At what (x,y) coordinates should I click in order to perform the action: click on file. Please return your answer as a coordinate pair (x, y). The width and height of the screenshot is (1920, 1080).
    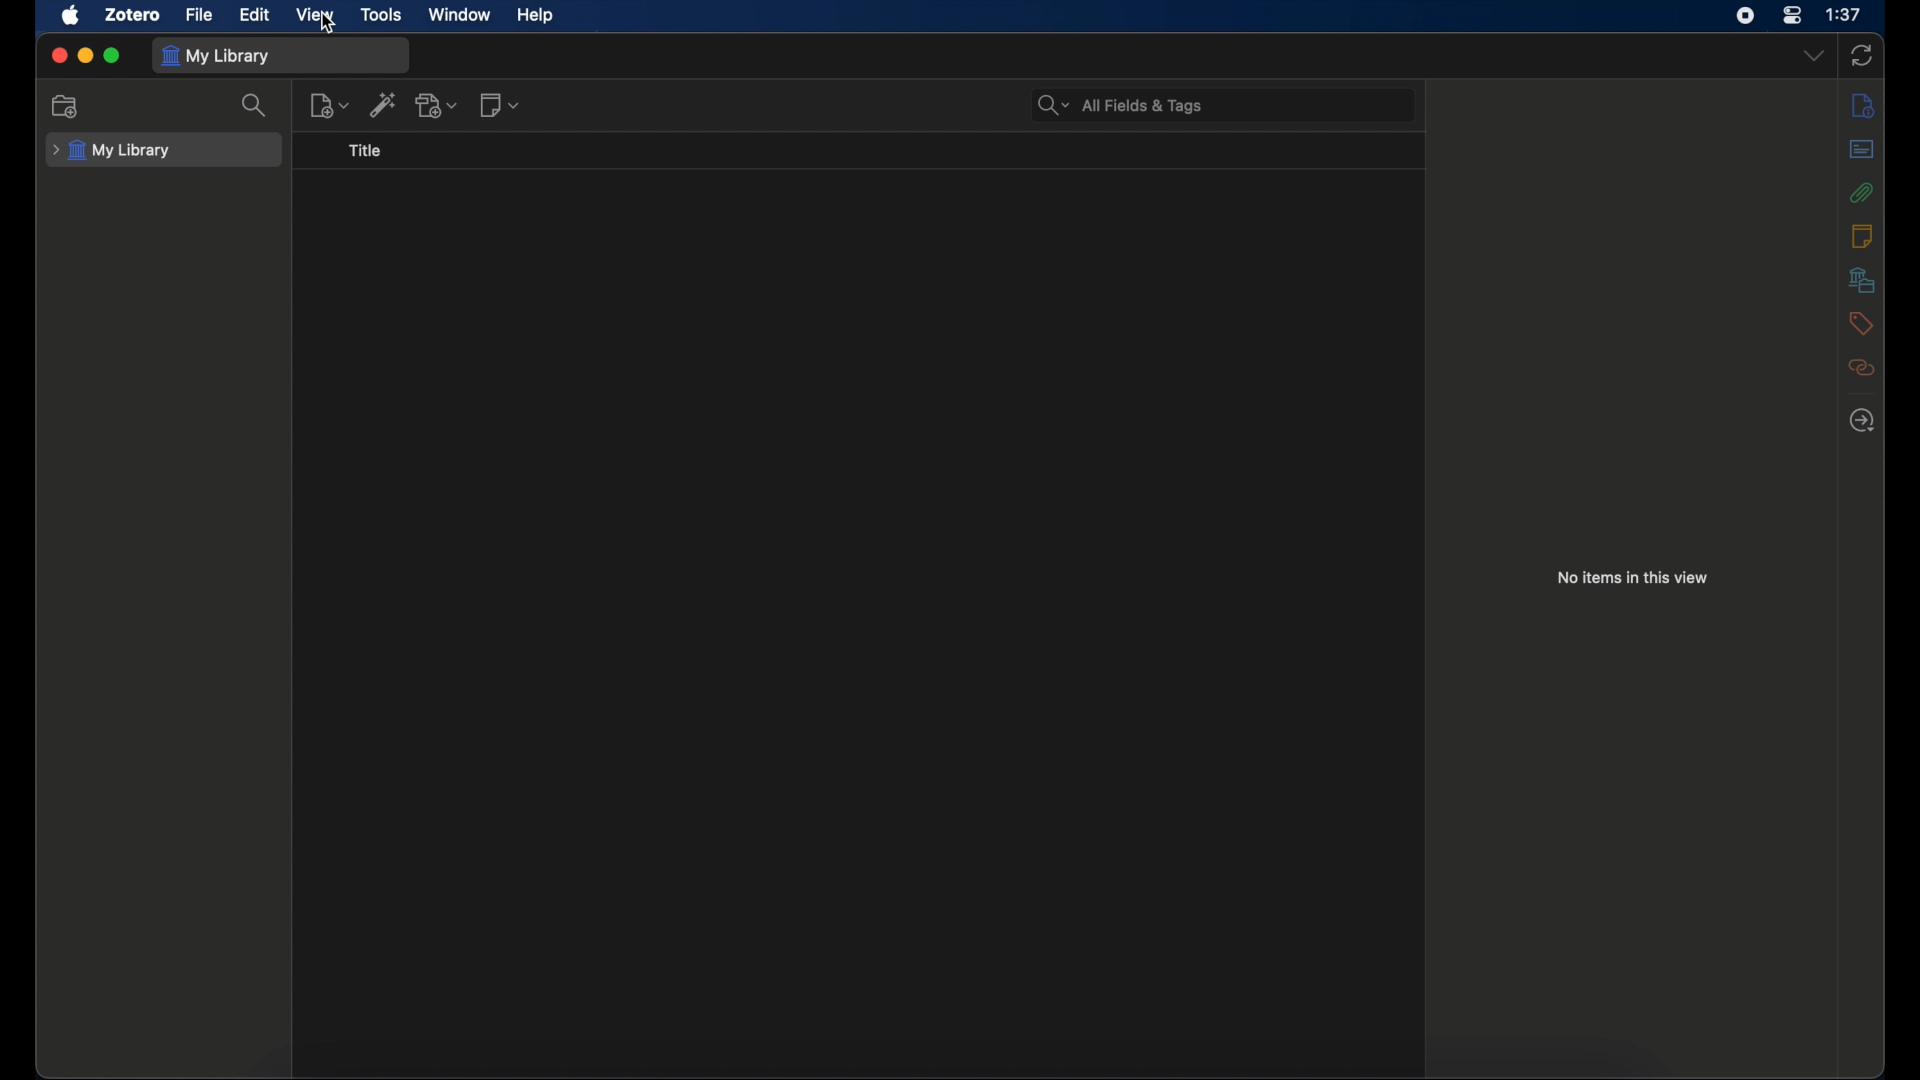
    Looking at the image, I should click on (199, 14).